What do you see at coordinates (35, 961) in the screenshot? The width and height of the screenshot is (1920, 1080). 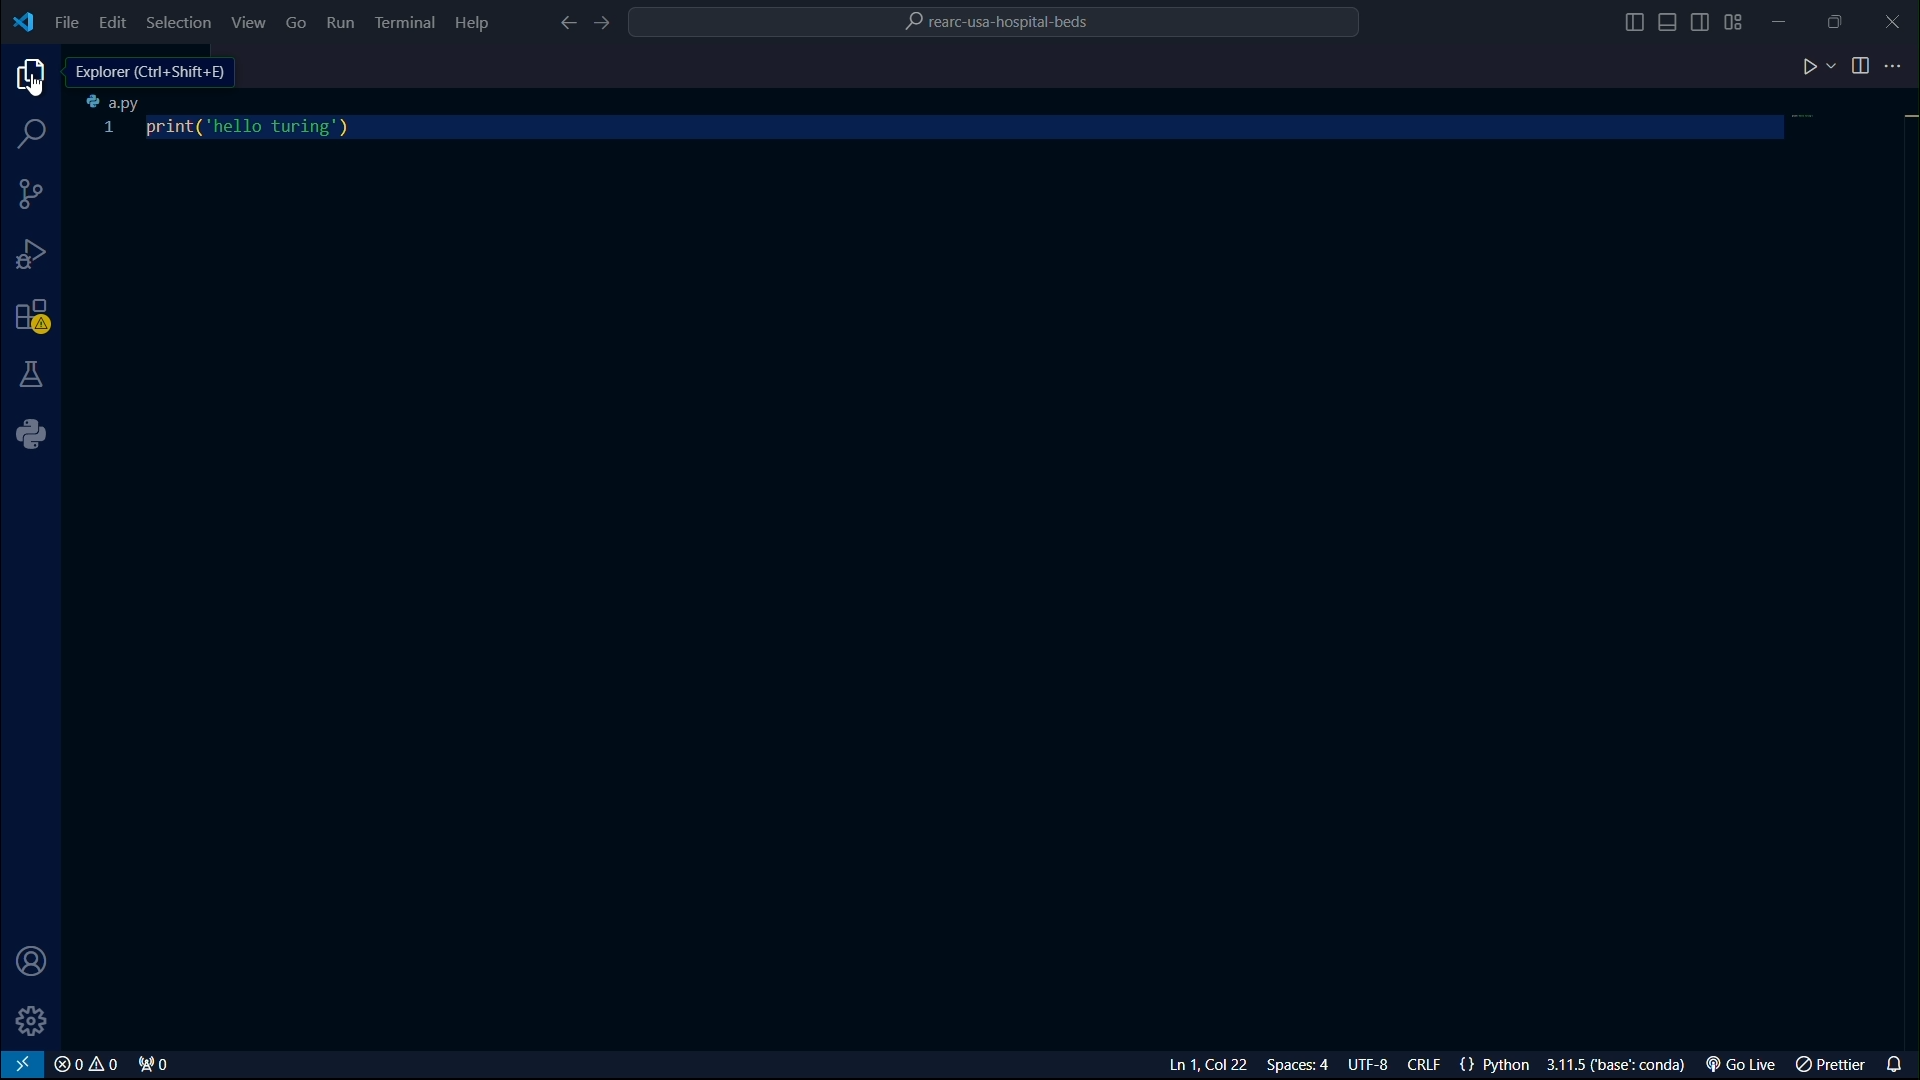 I see `account` at bounding box center [35, 961].